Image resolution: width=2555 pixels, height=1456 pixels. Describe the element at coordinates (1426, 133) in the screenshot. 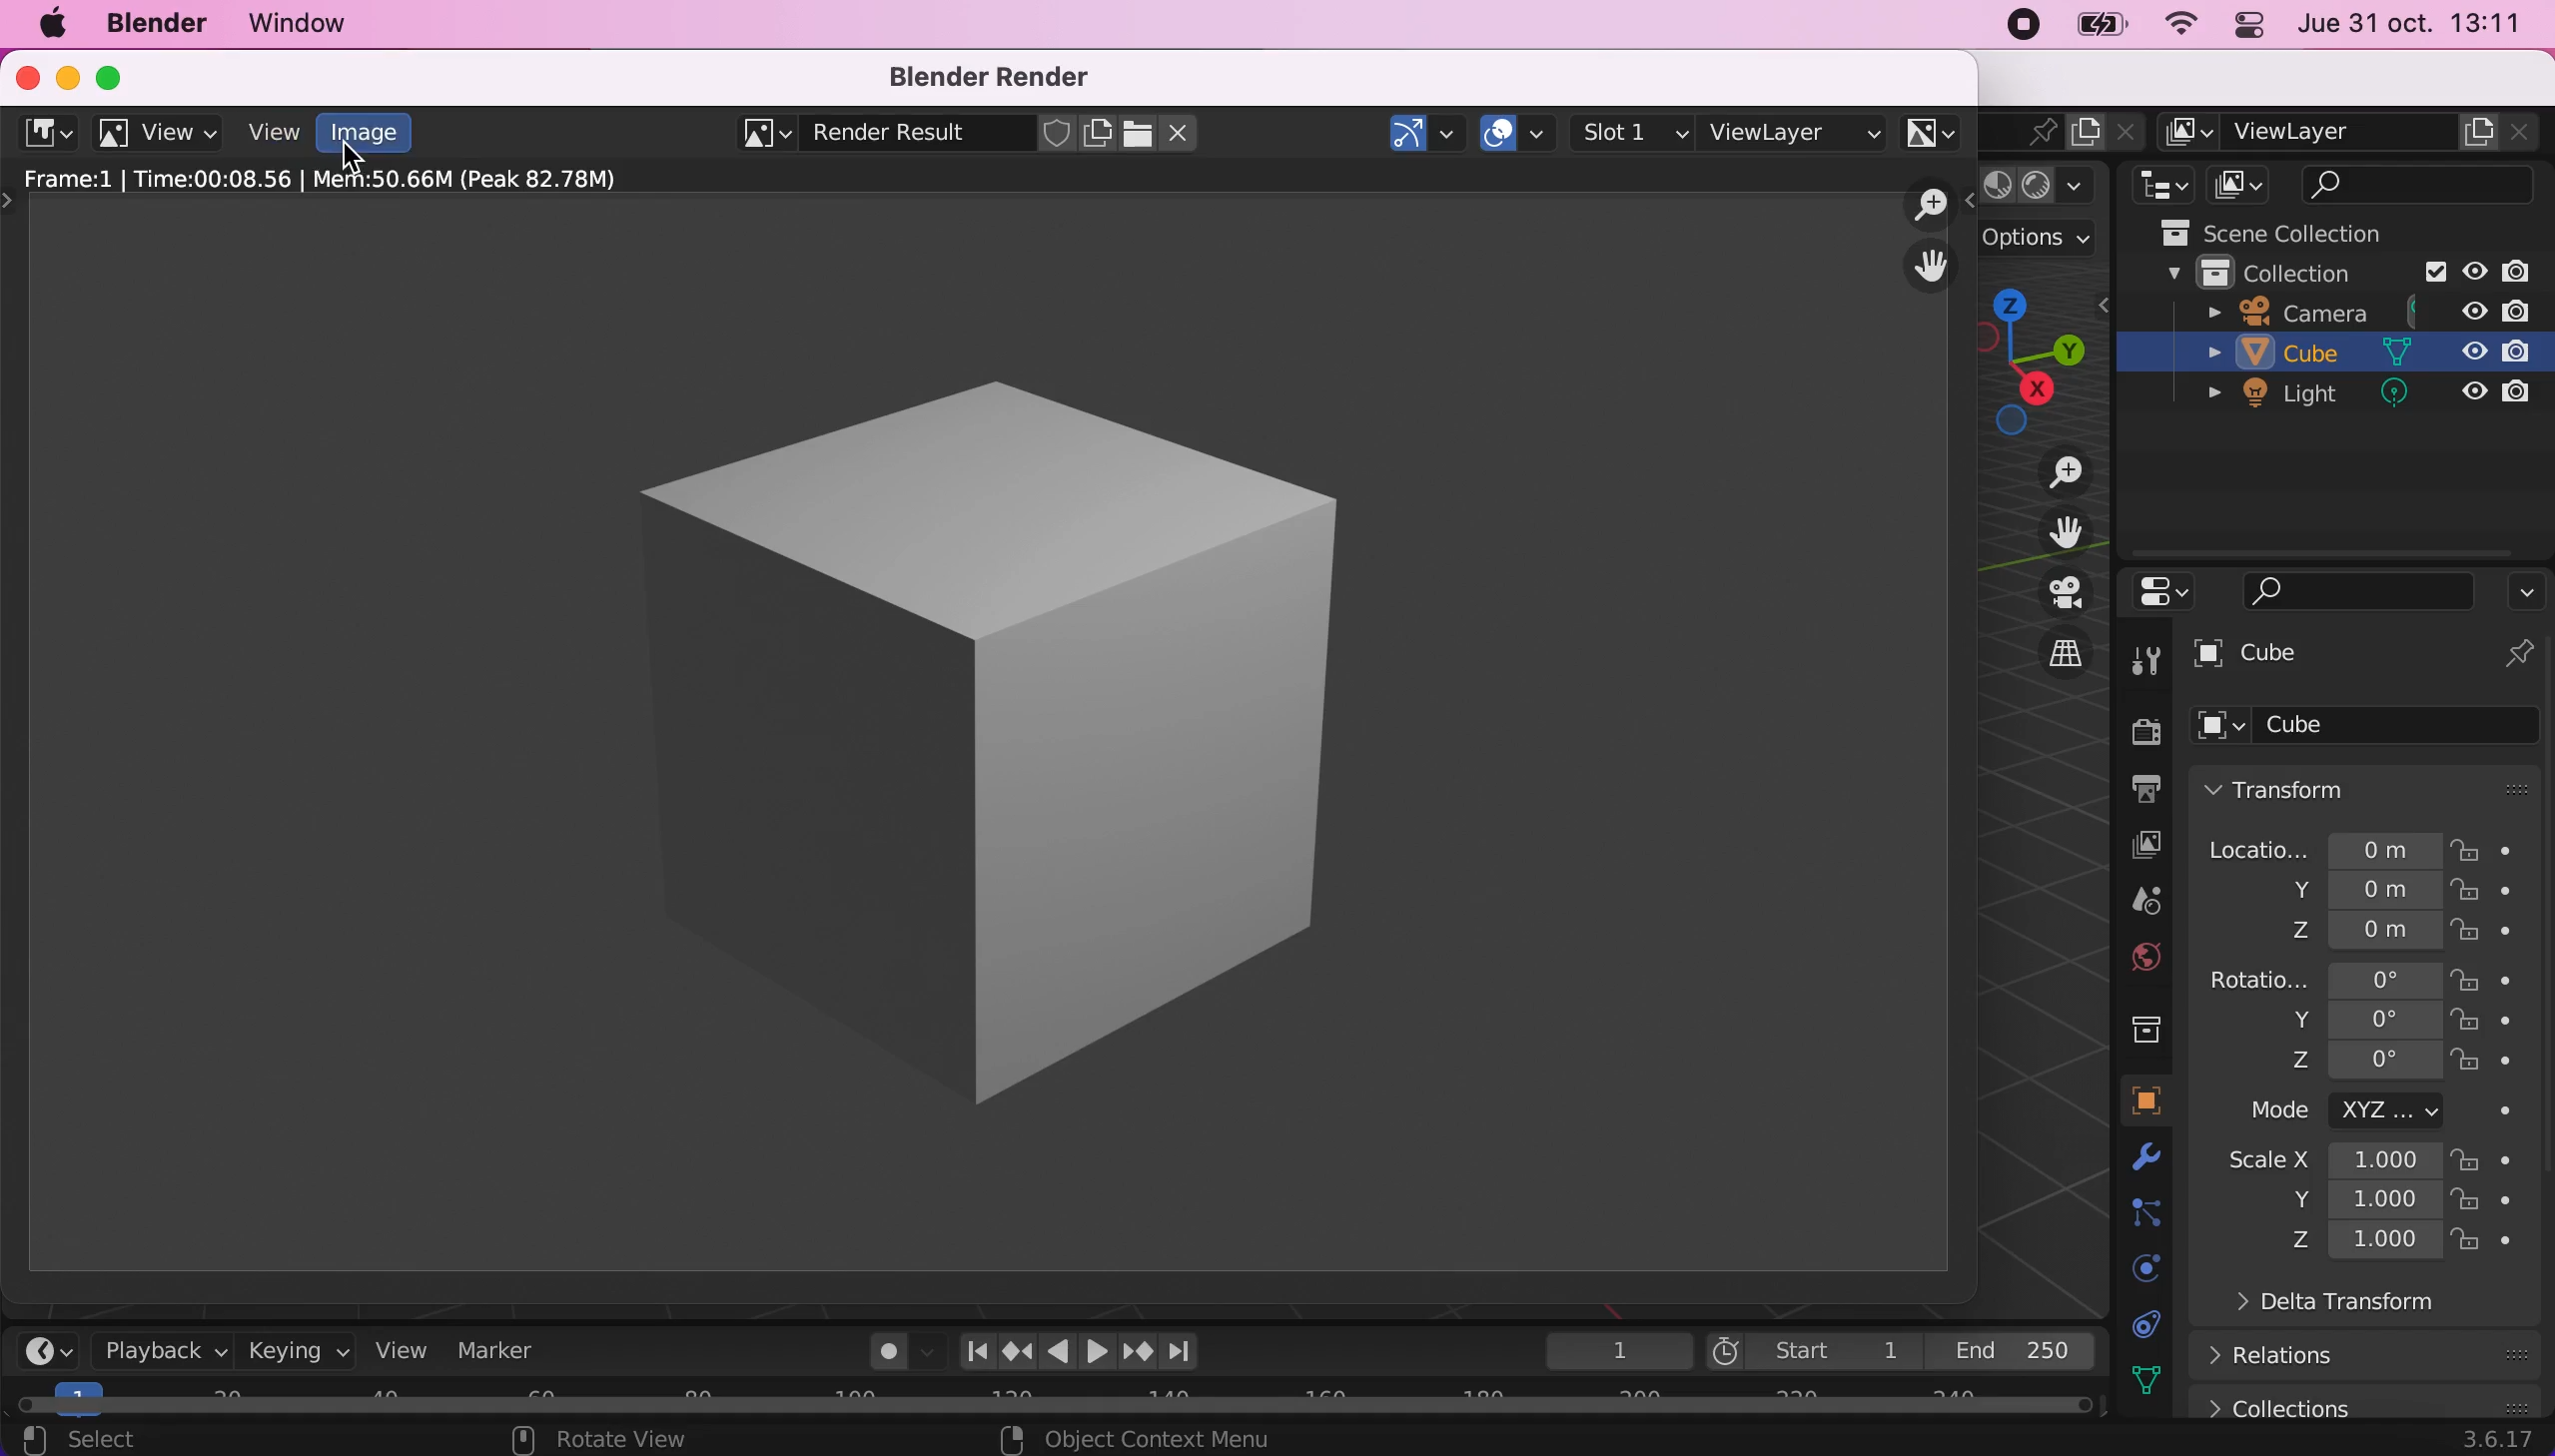

I see `gizmos` at that location.